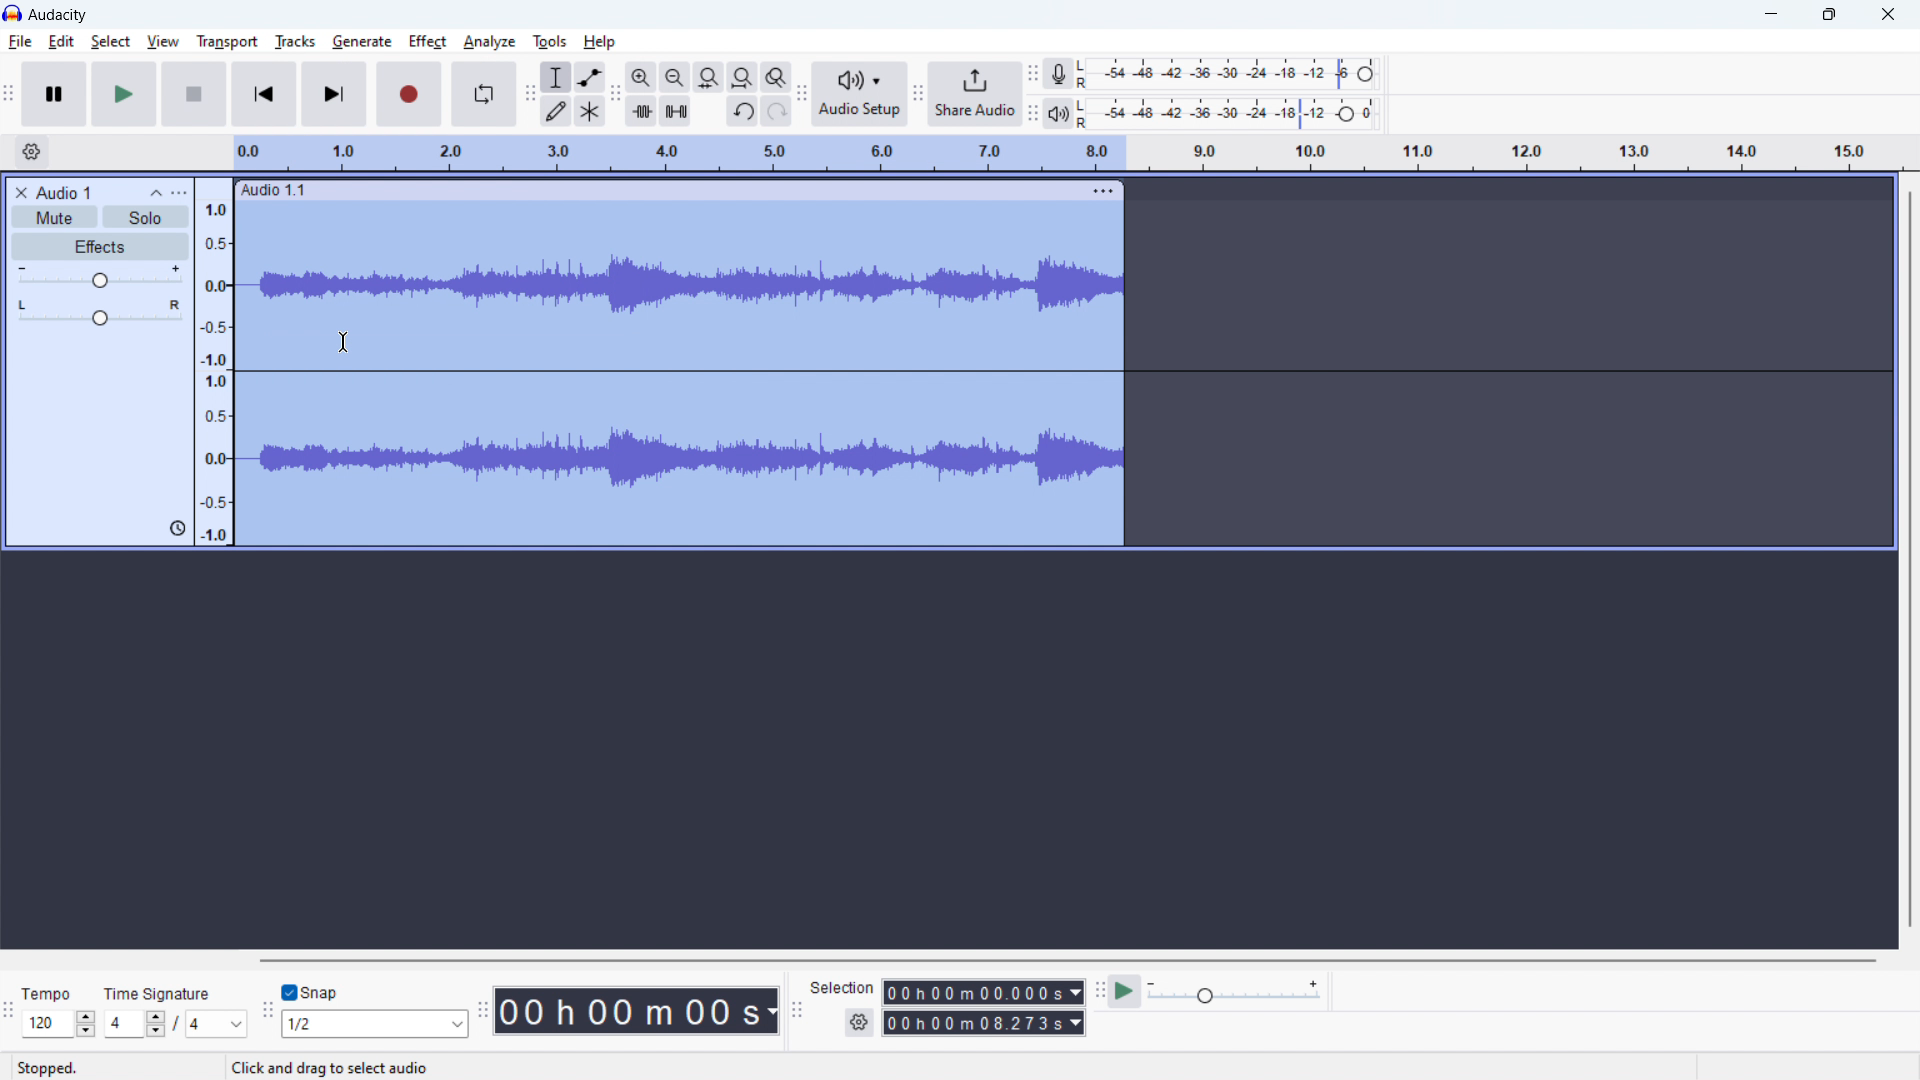  Describe the element at coordinates (428, 42) in the screenshot. I see `effect` at that location.